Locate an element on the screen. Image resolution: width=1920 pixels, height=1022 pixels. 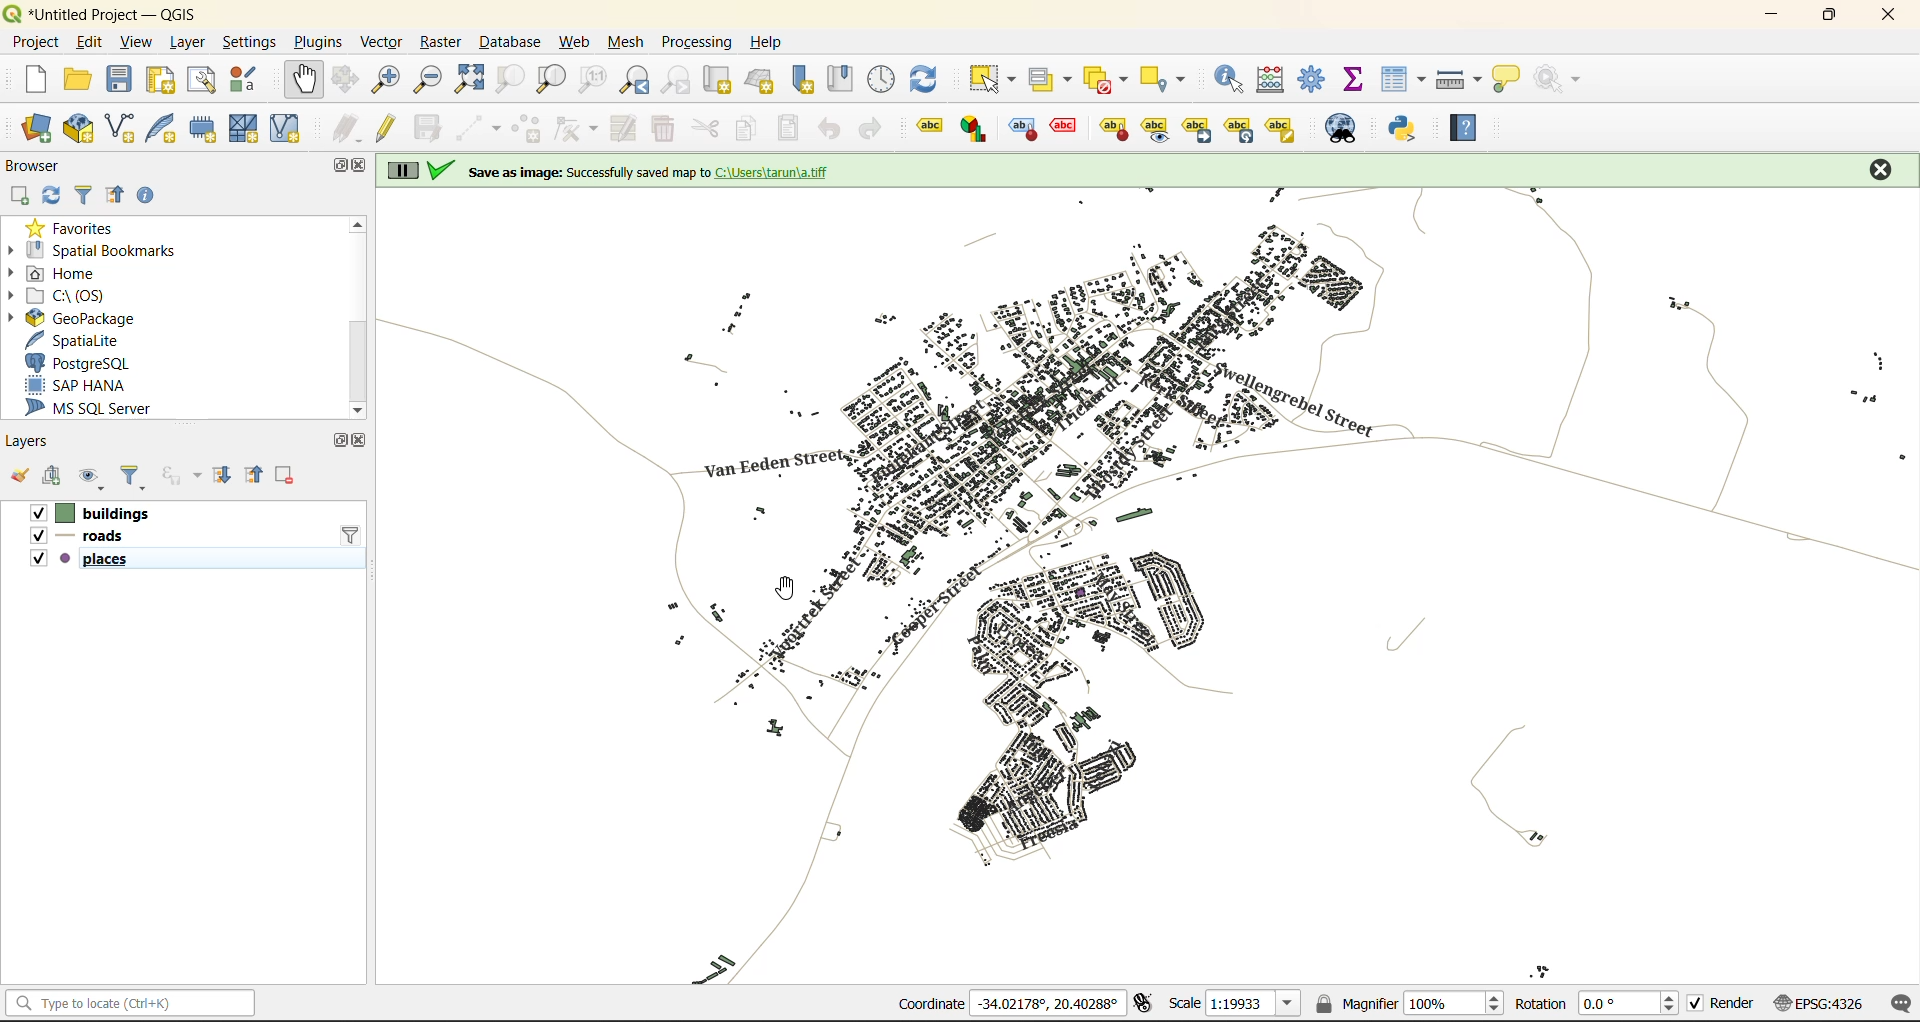
crs is located at coordinates (1813, 1000).